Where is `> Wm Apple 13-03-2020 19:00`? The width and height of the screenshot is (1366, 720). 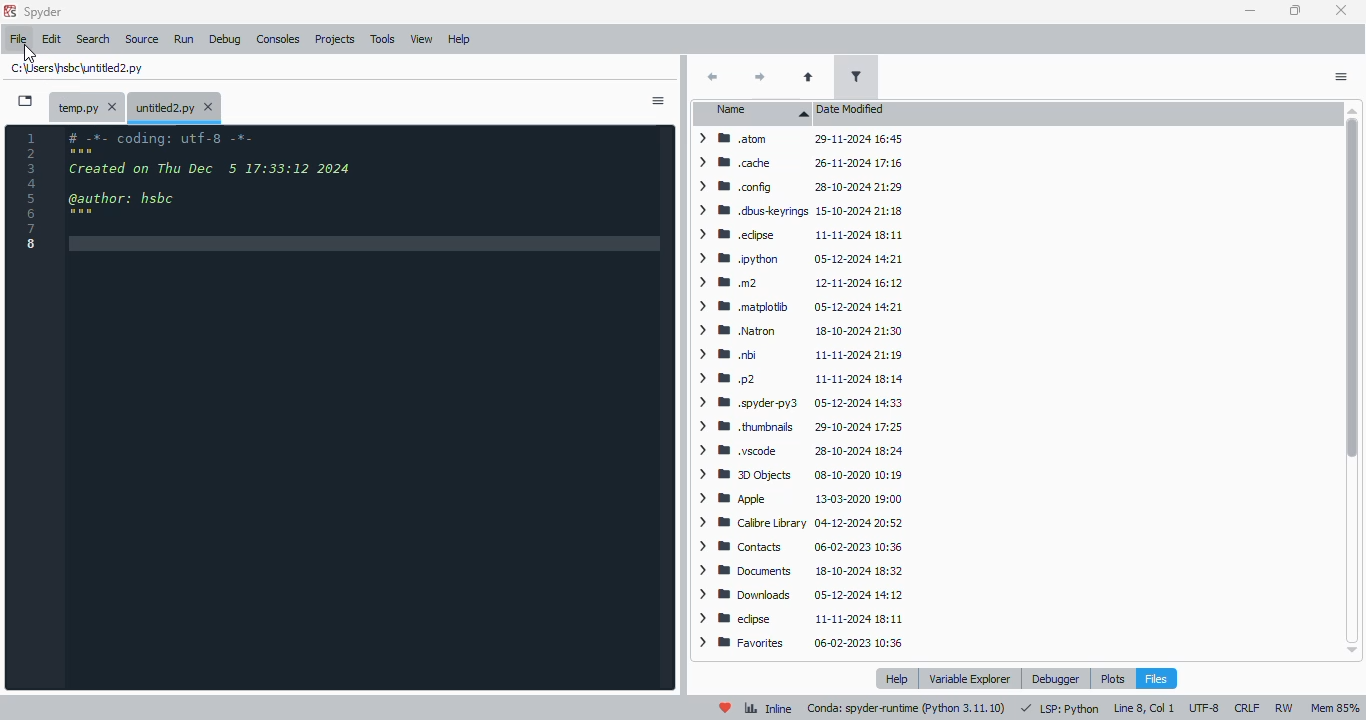
> Wm Apple 13-03-2020 19:00 is located at coordinates (801, 499).